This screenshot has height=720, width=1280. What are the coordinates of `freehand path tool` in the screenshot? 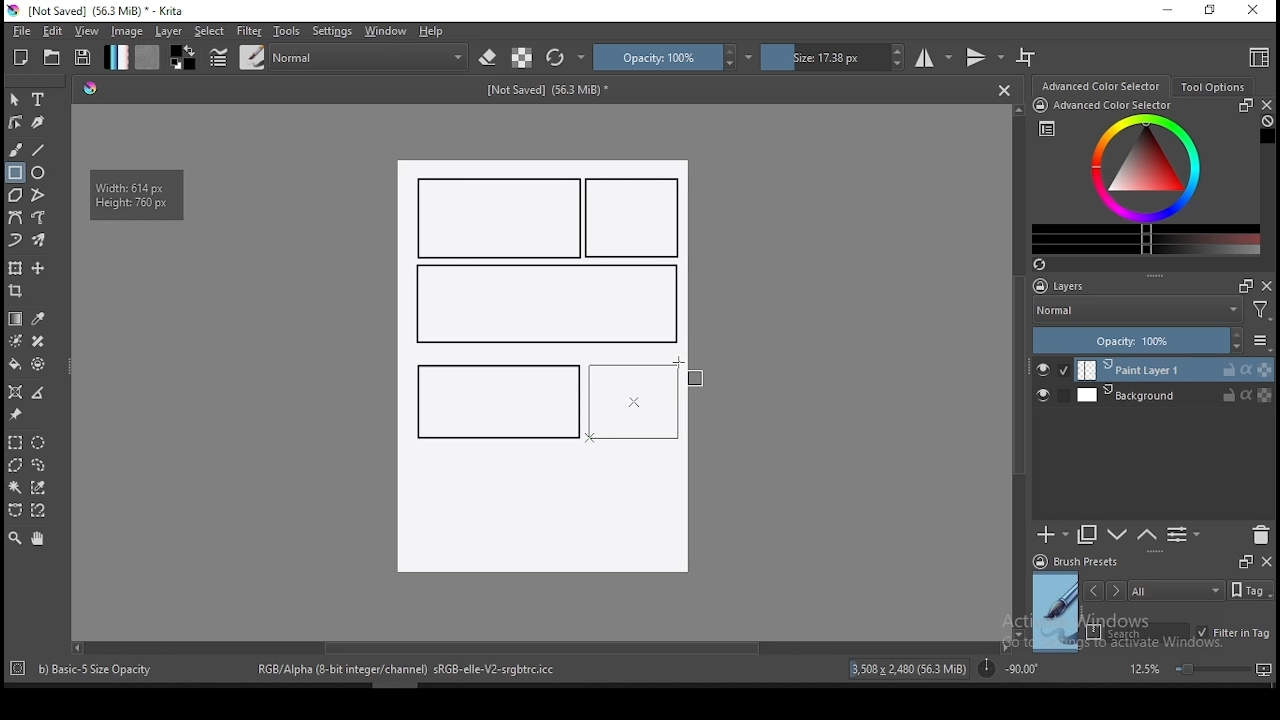 It's located at (40, 218).